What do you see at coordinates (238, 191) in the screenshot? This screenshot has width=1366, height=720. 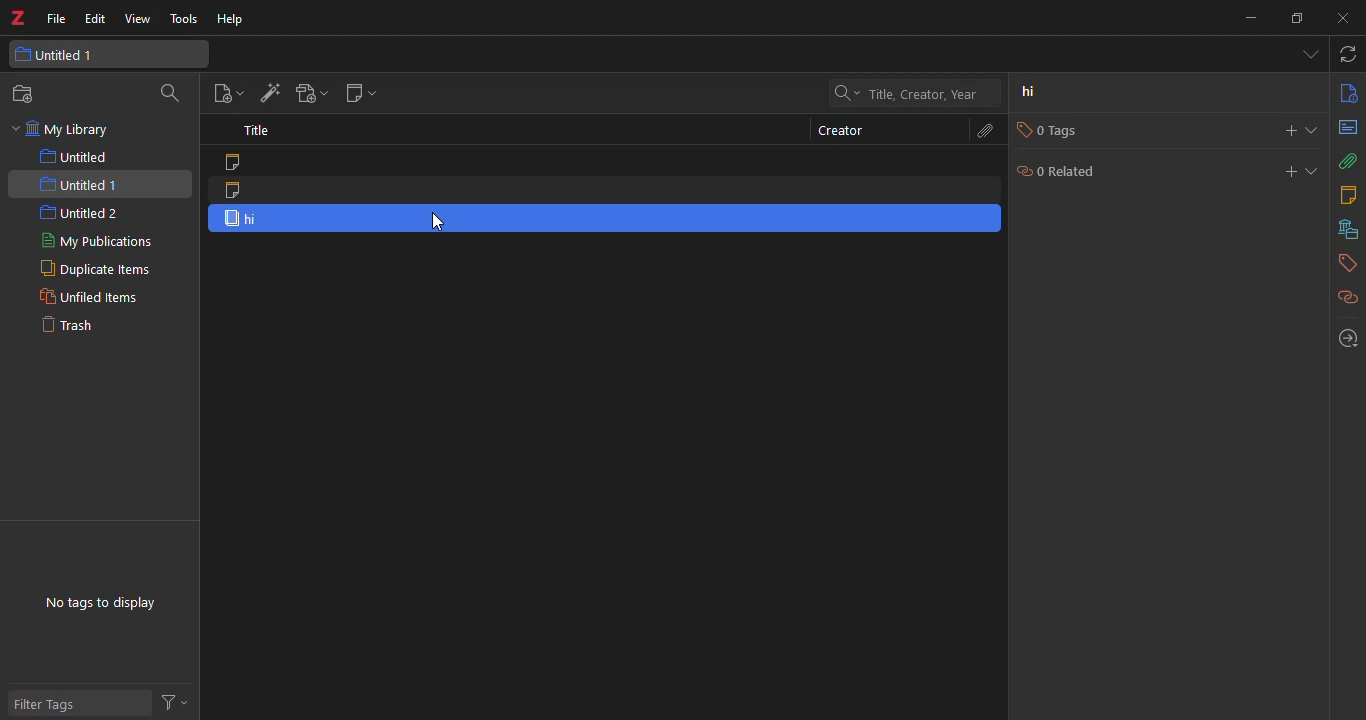 I see `note` at bounding box center [238, 191].